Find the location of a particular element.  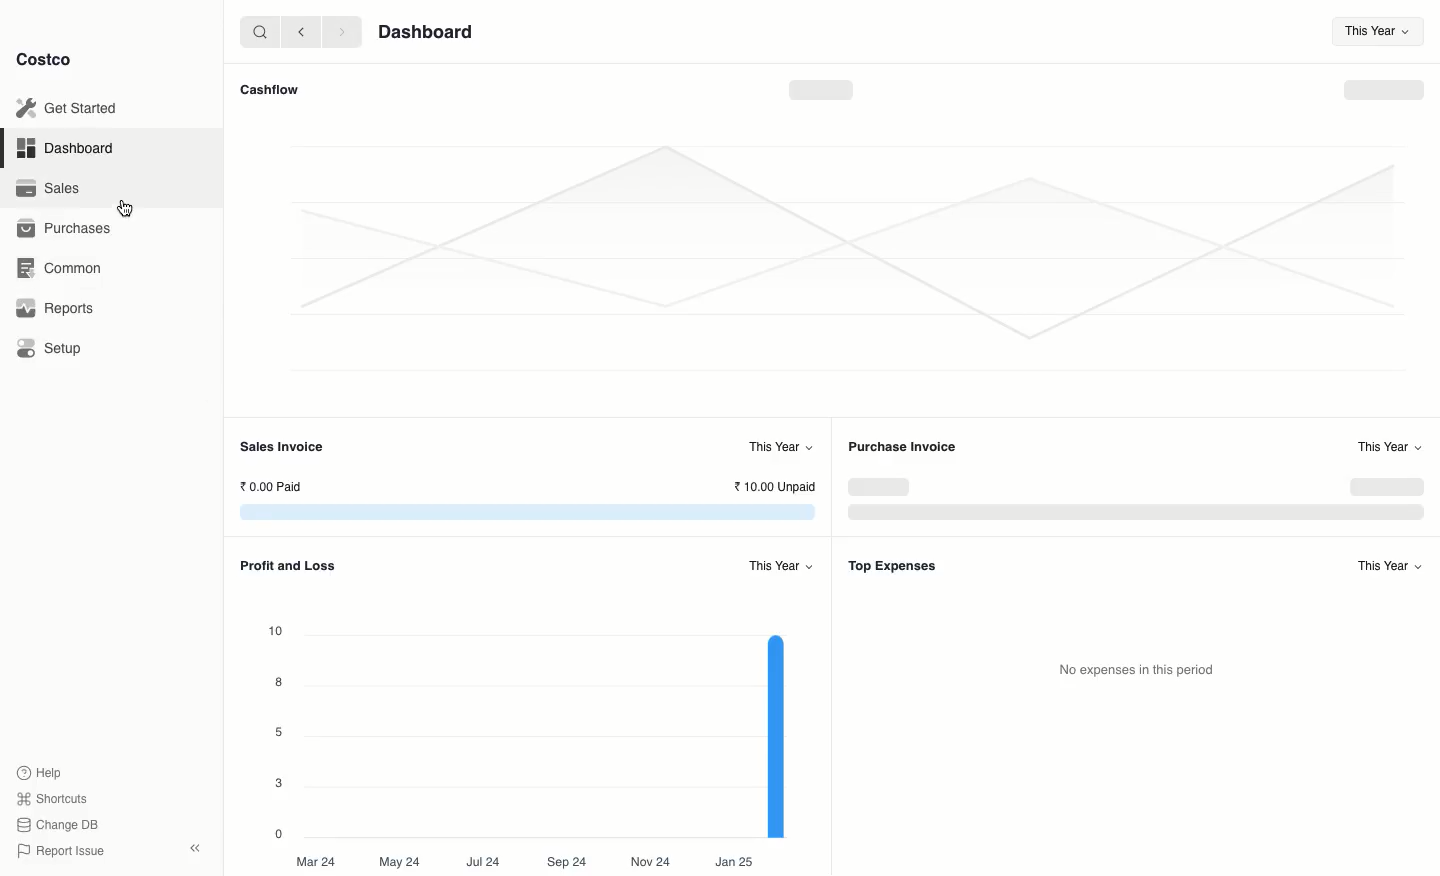

This Year is located at coordinates (777, 561).